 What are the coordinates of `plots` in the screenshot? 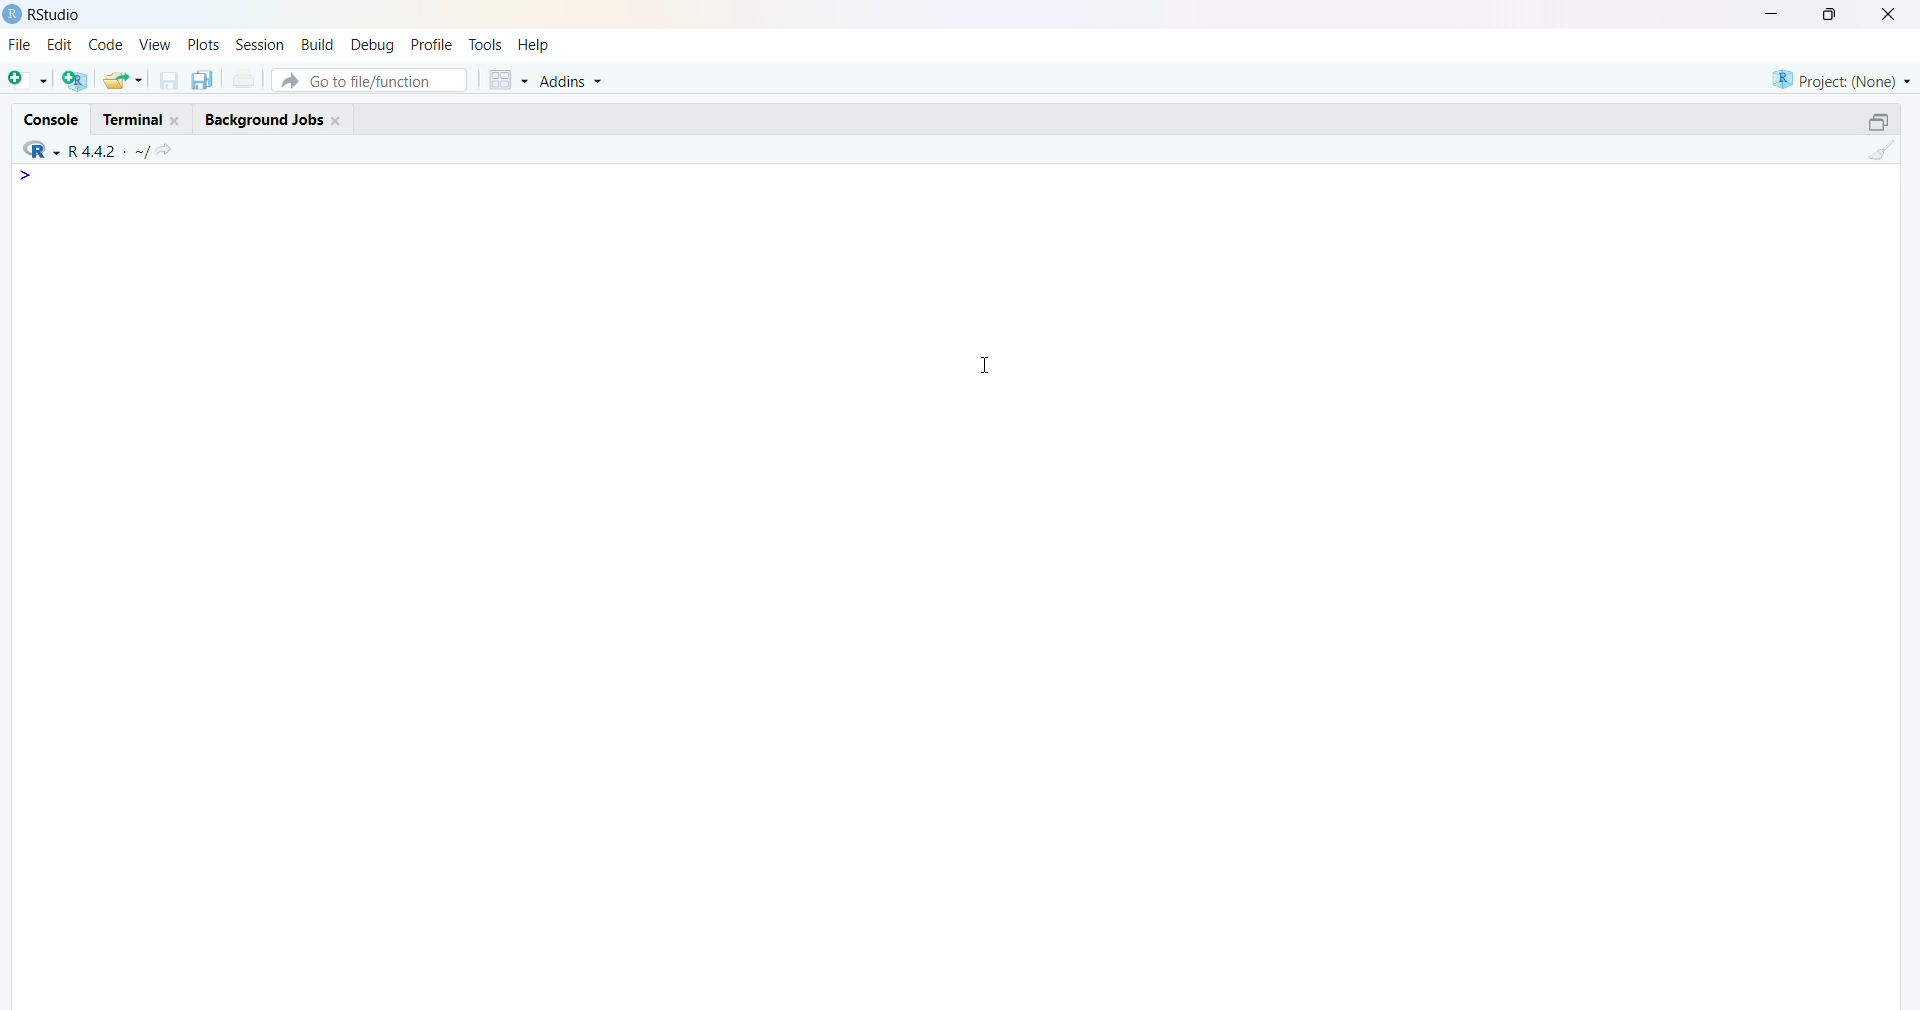 It's located at (203, 43).